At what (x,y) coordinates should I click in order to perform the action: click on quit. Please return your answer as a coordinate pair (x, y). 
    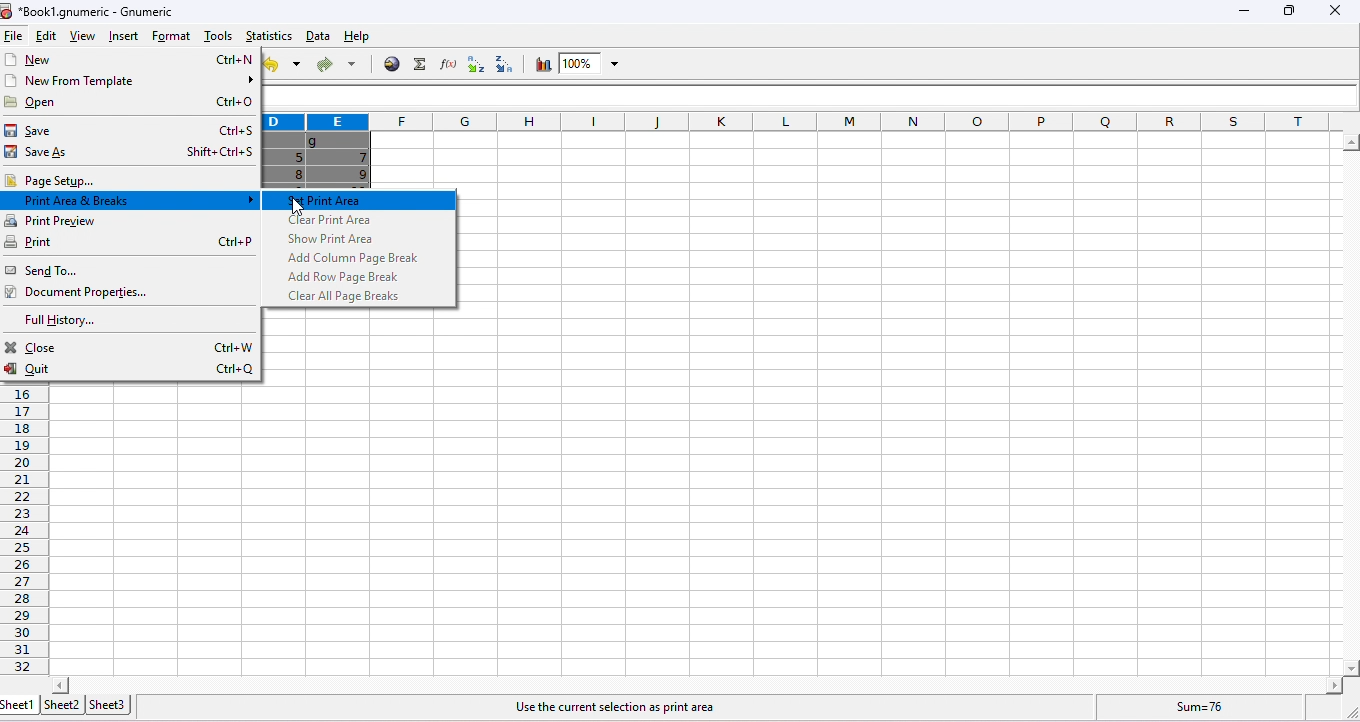
    Looking at the image, I should click on (131, 371).